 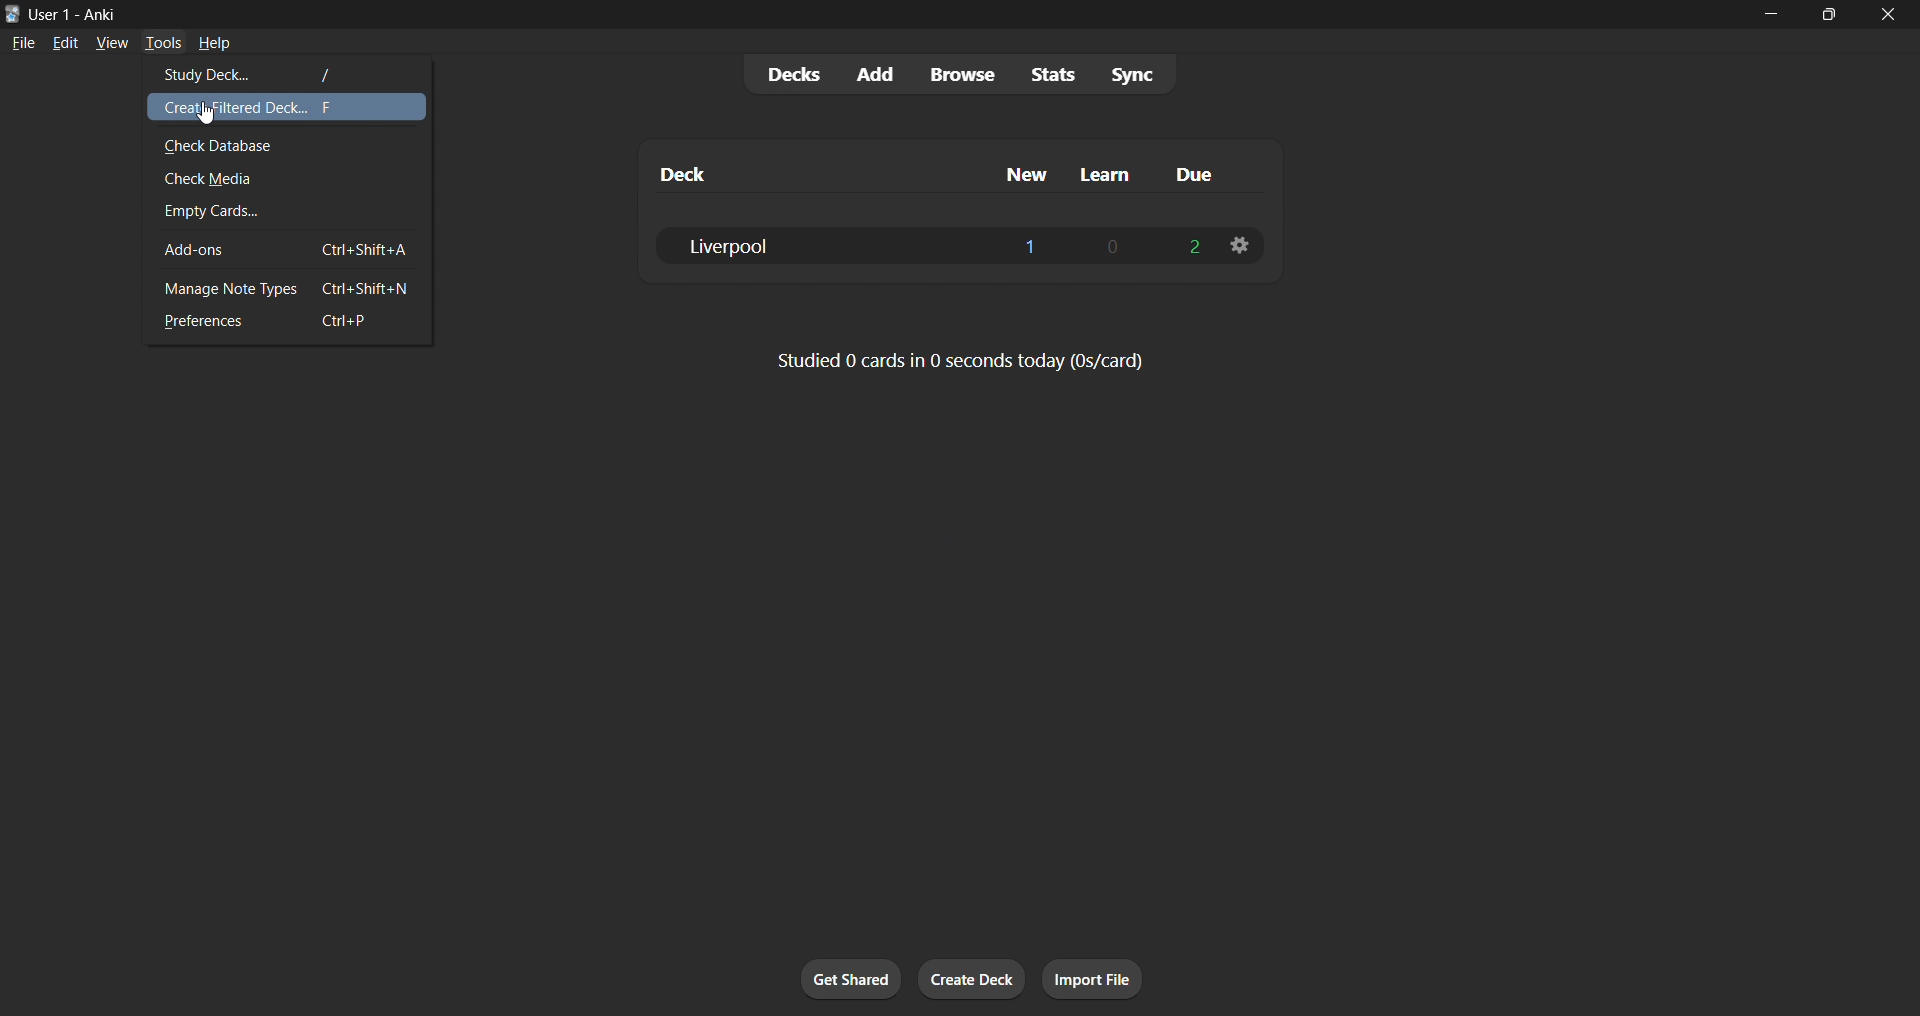 I want to click on maximize/restore, so click(x=1830, y=13).